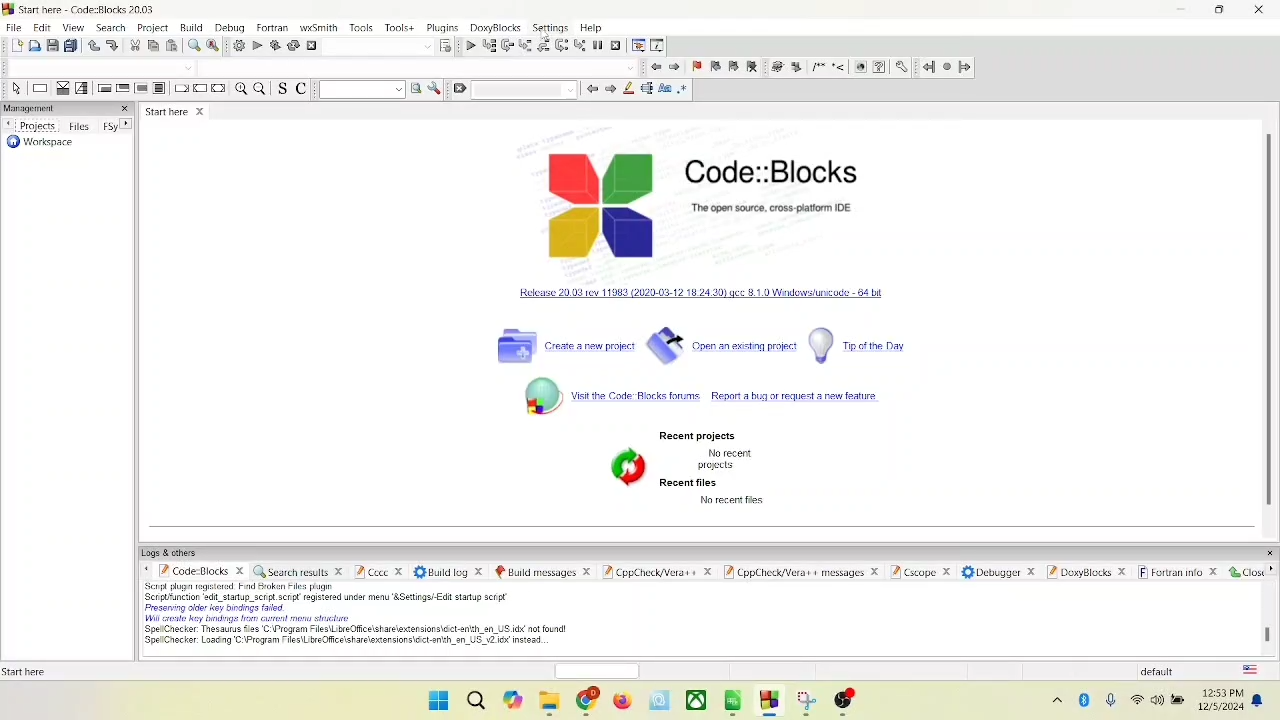  I want to click on copilot, so click(514, 702).